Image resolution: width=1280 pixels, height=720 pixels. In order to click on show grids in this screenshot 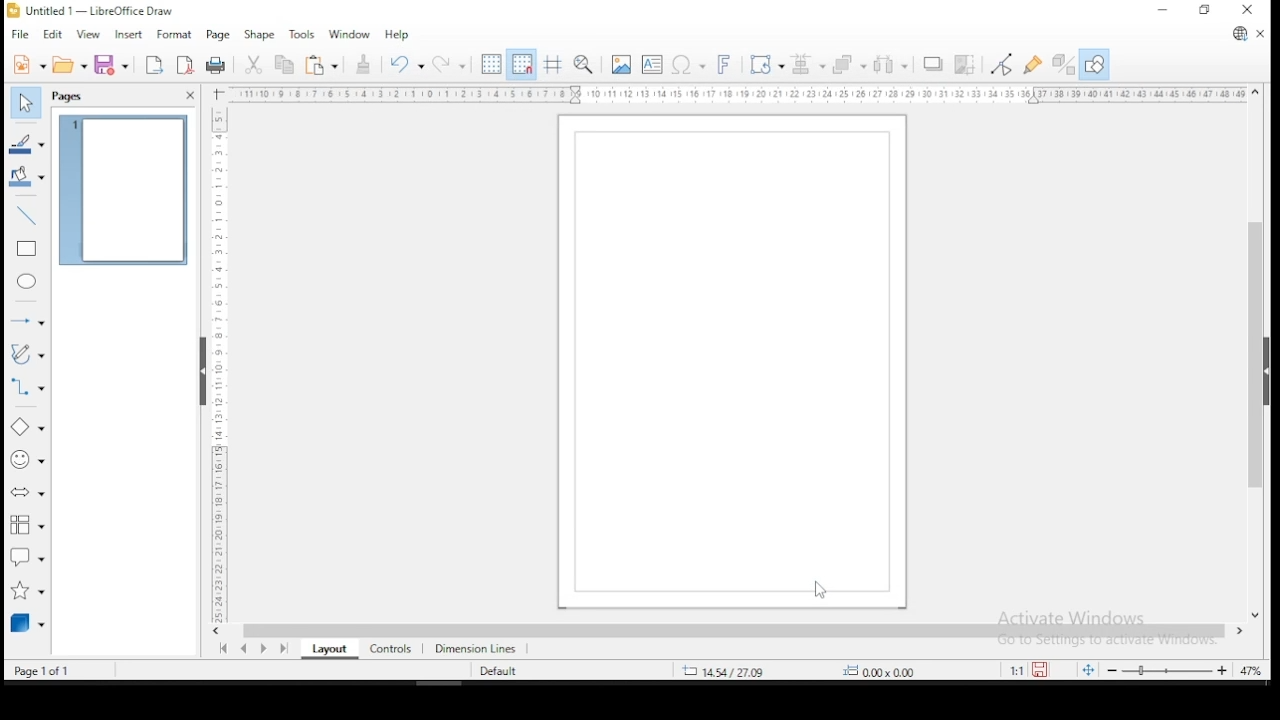, I will do `click(489, 63)`.